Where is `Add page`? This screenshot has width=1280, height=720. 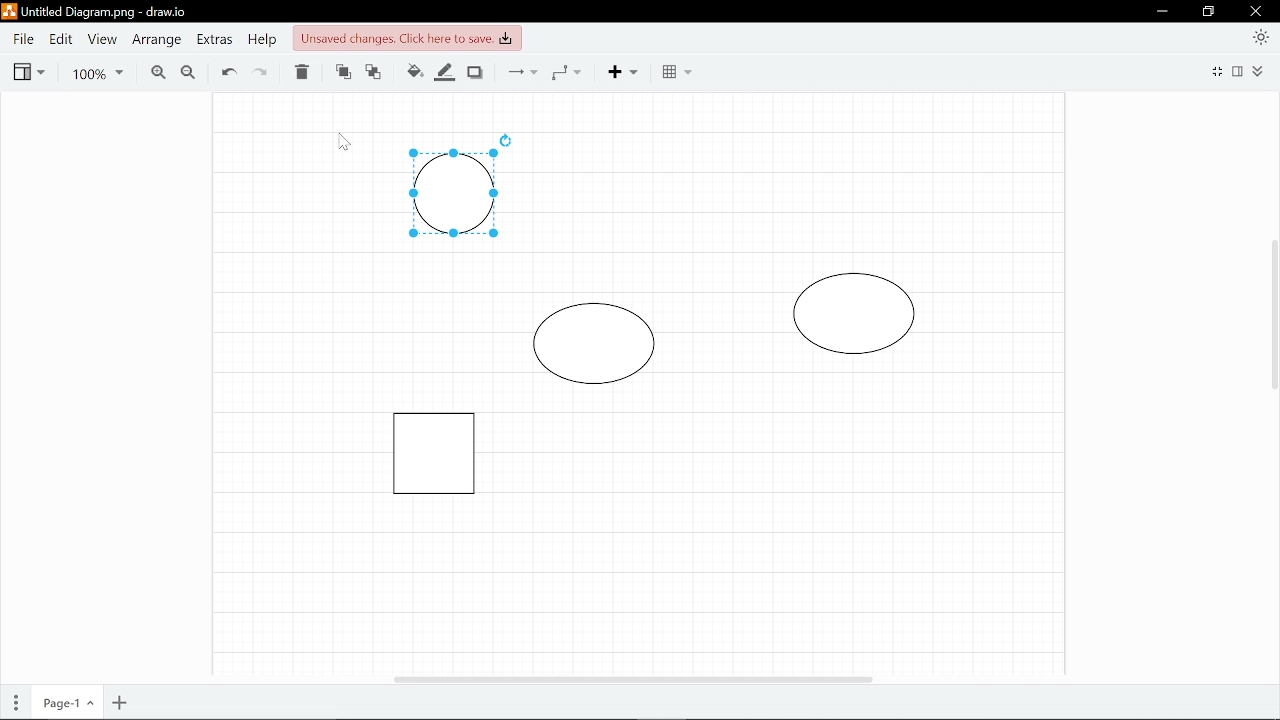
Add page is located at coordinates (121, 703).